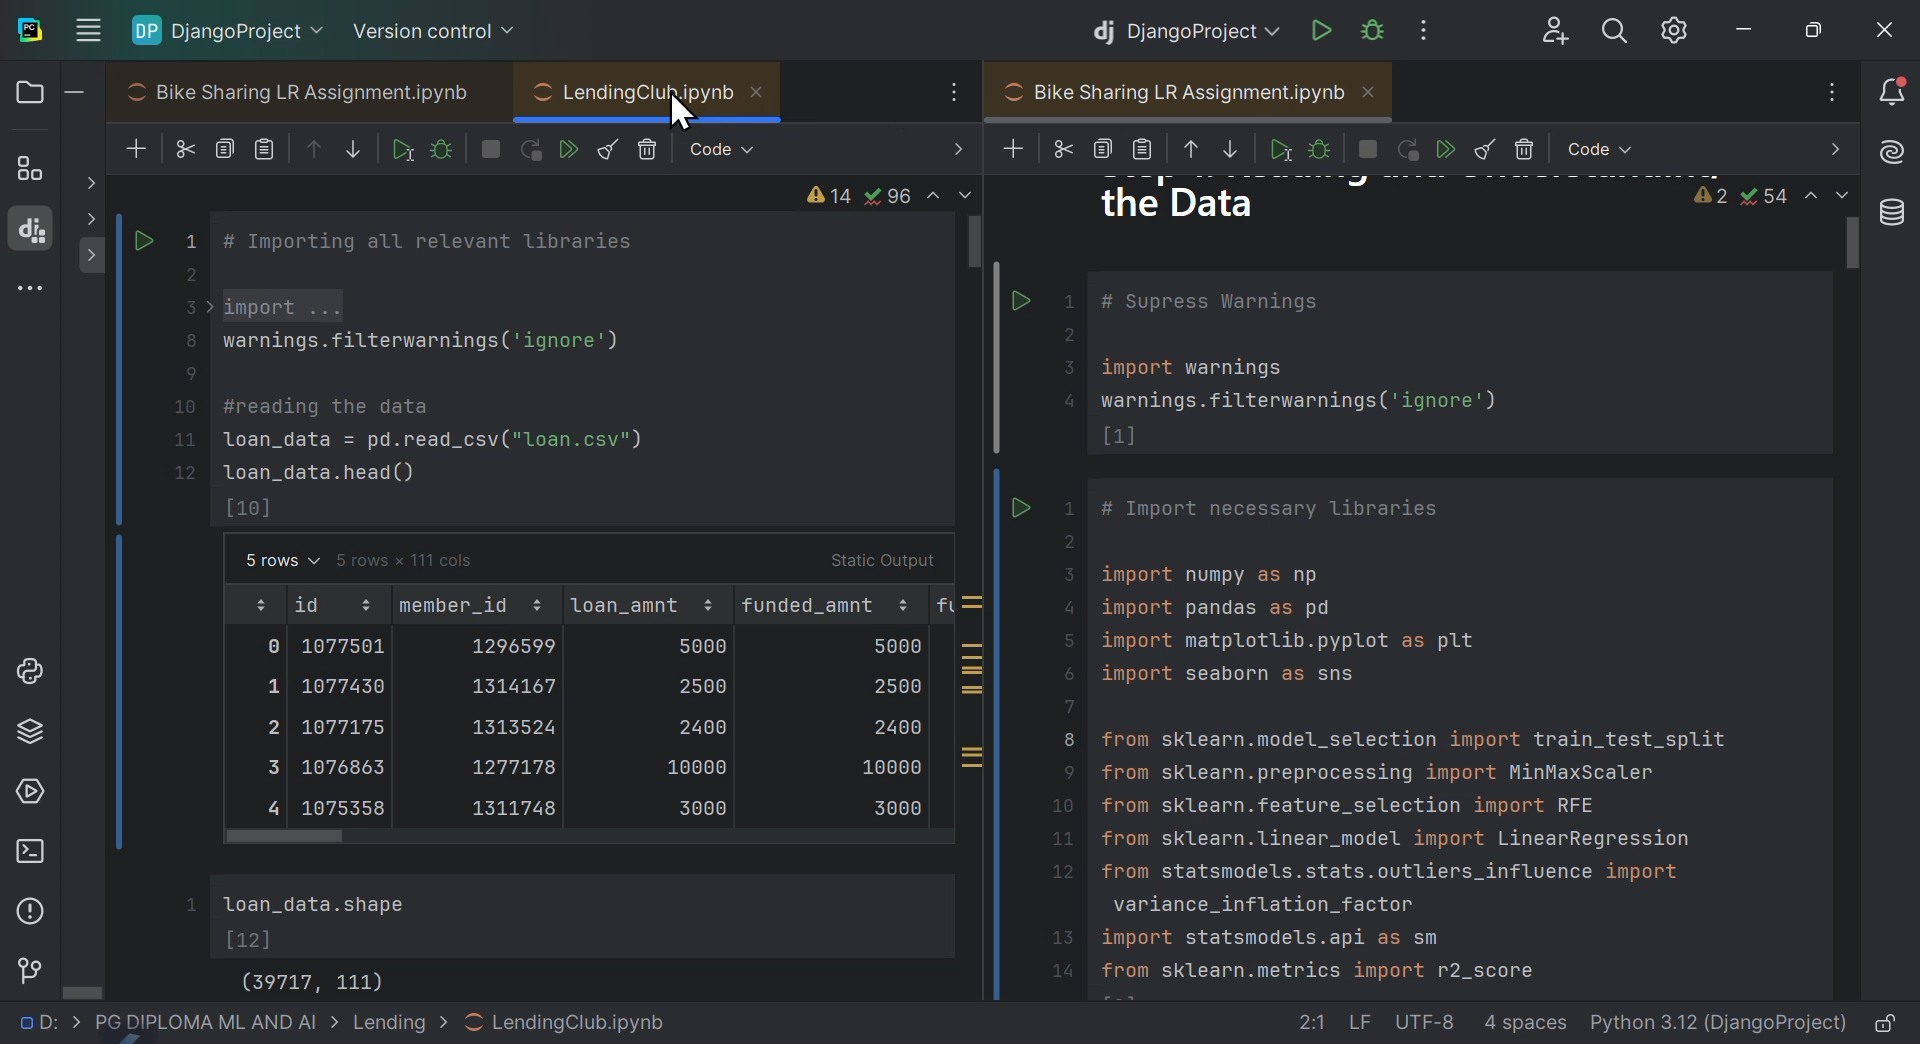 This screenshot has width=1920, height=1044. I want to click on show, so click(89, 217).